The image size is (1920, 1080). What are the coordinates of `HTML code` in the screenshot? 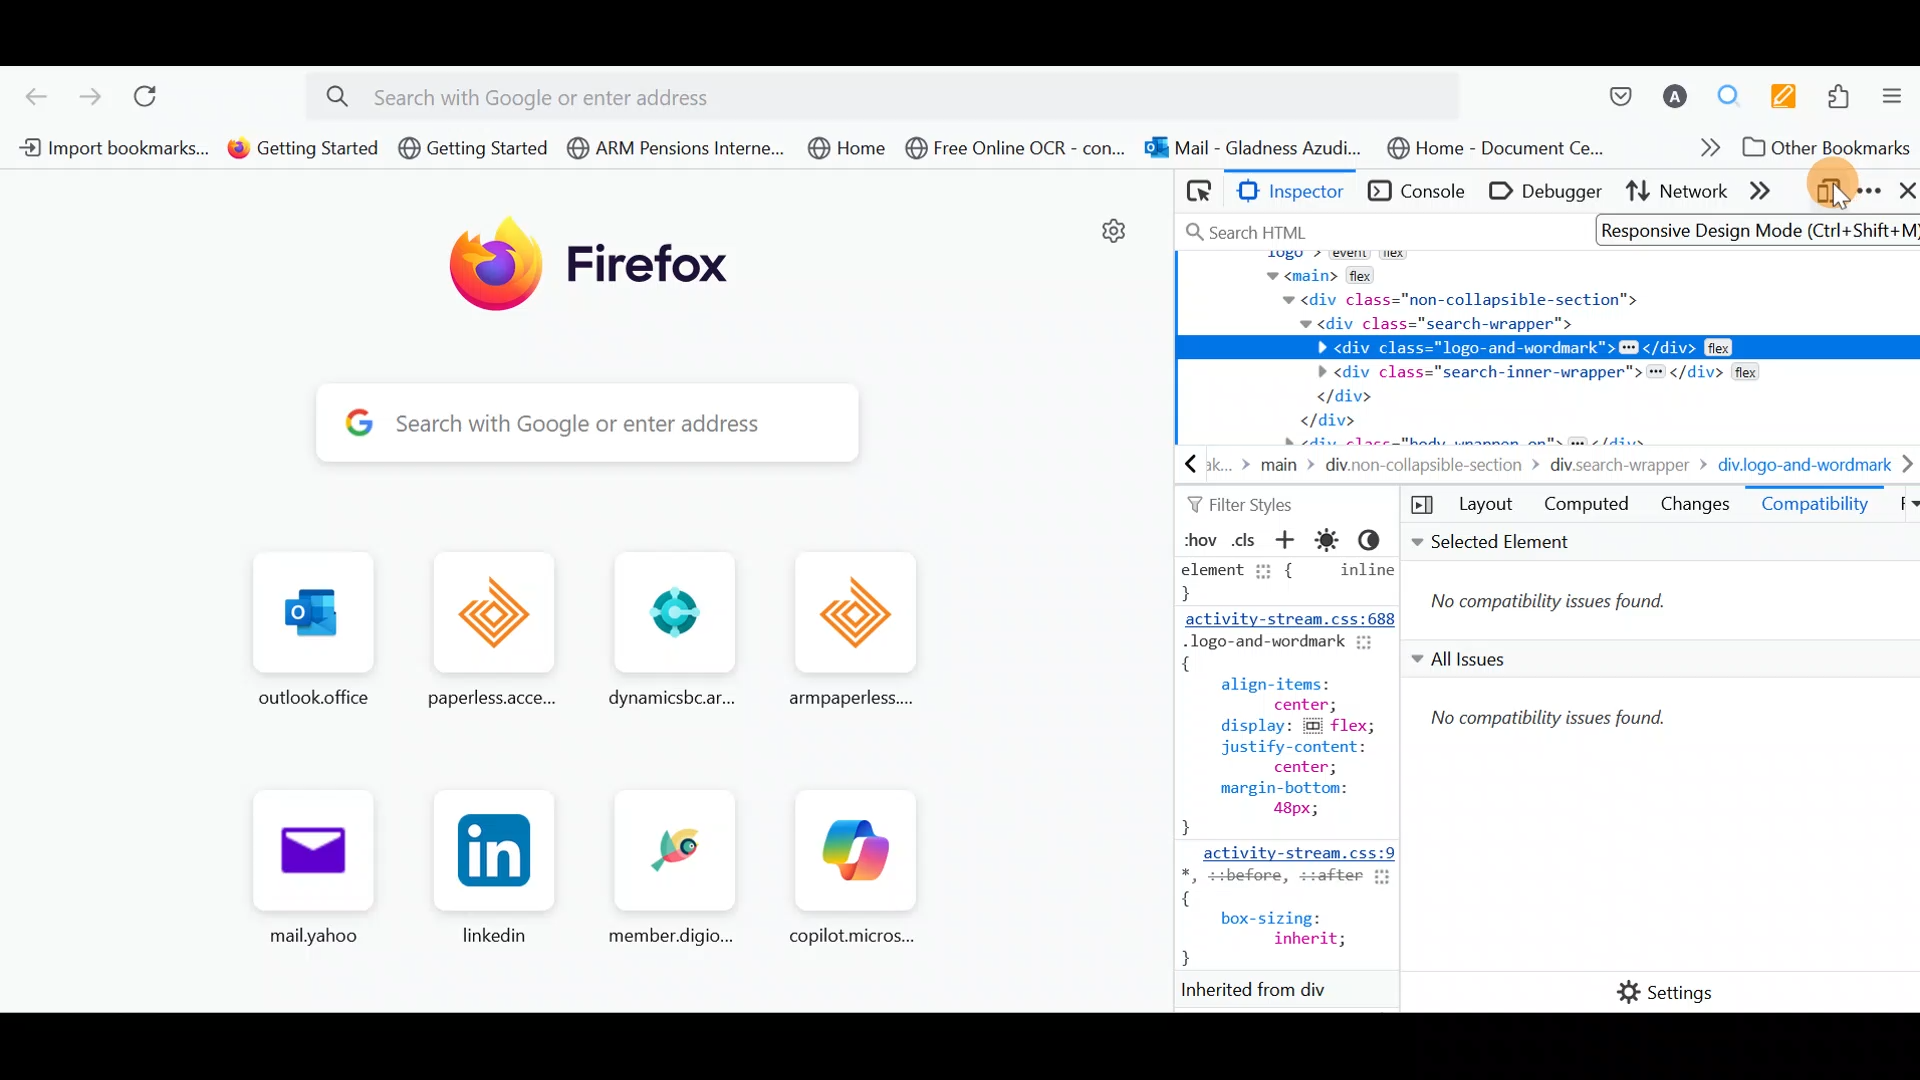 It's located at (1291, 781).